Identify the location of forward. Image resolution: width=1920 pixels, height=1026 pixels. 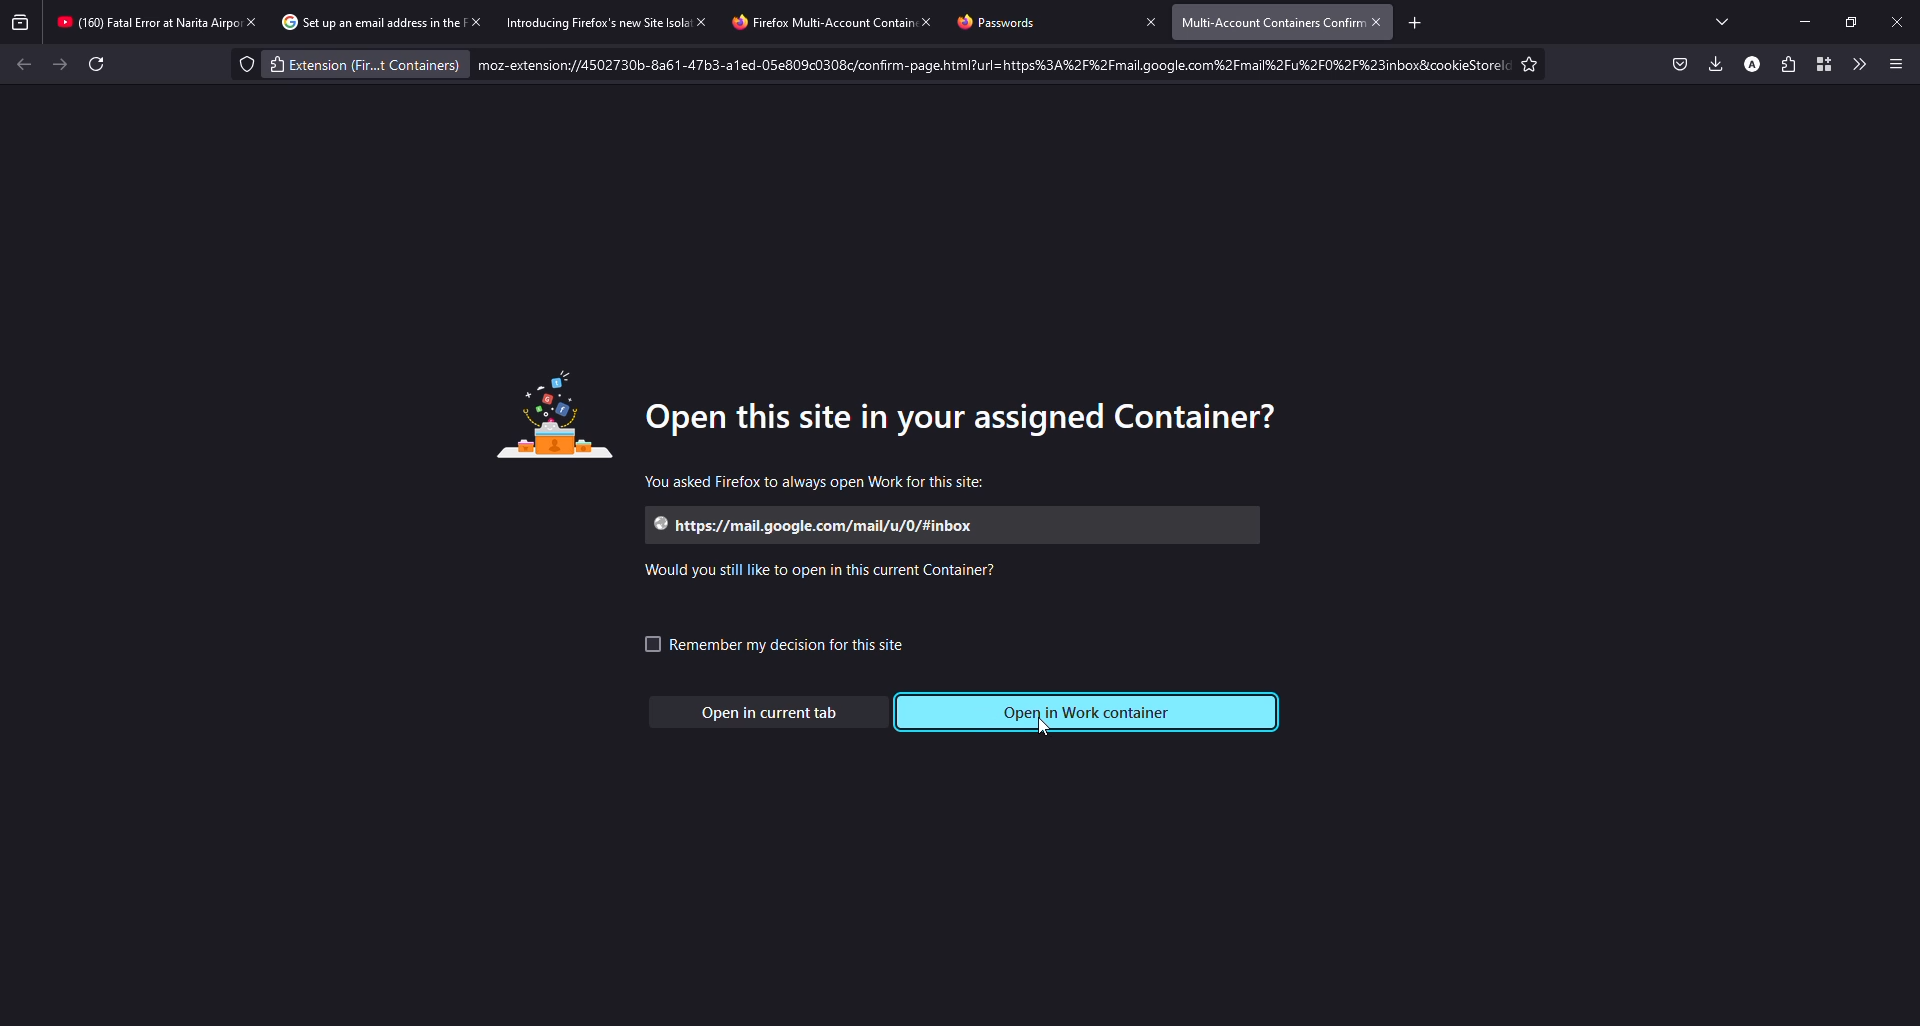
(61, 64).